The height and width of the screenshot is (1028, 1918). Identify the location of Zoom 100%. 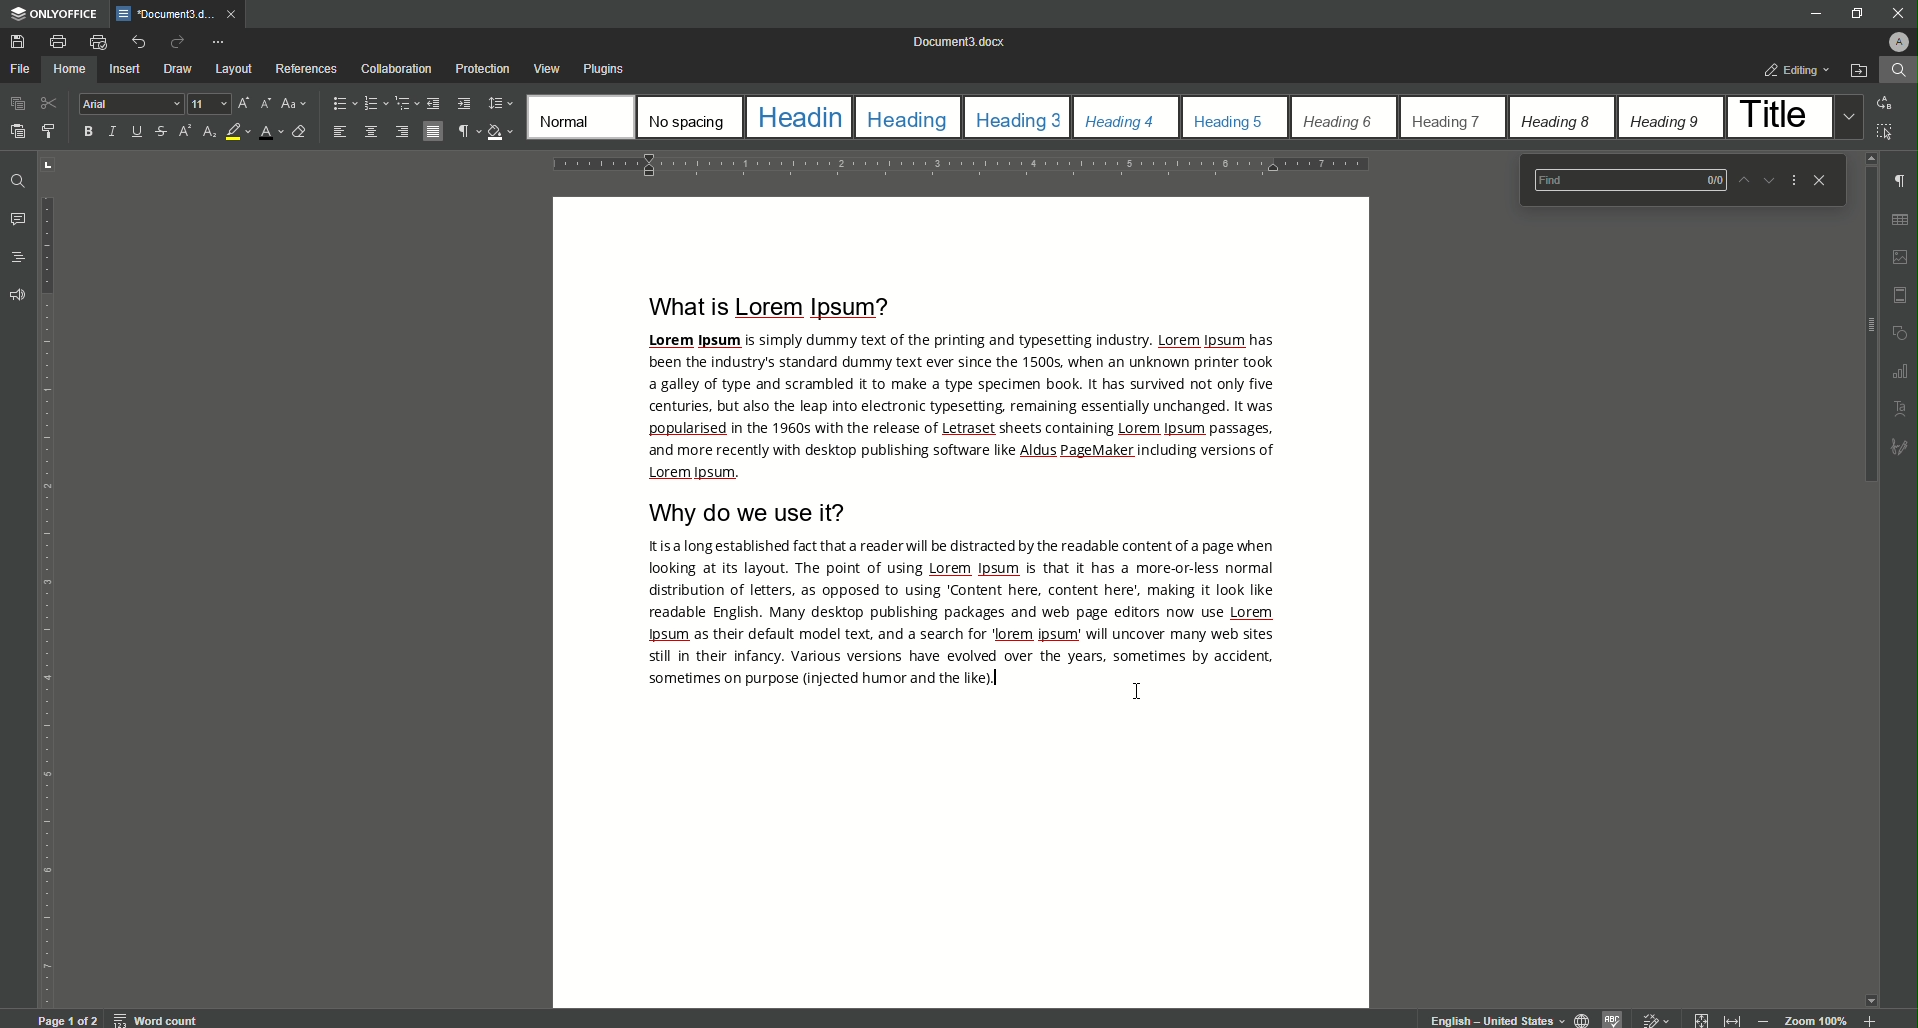
(1815, 1020).